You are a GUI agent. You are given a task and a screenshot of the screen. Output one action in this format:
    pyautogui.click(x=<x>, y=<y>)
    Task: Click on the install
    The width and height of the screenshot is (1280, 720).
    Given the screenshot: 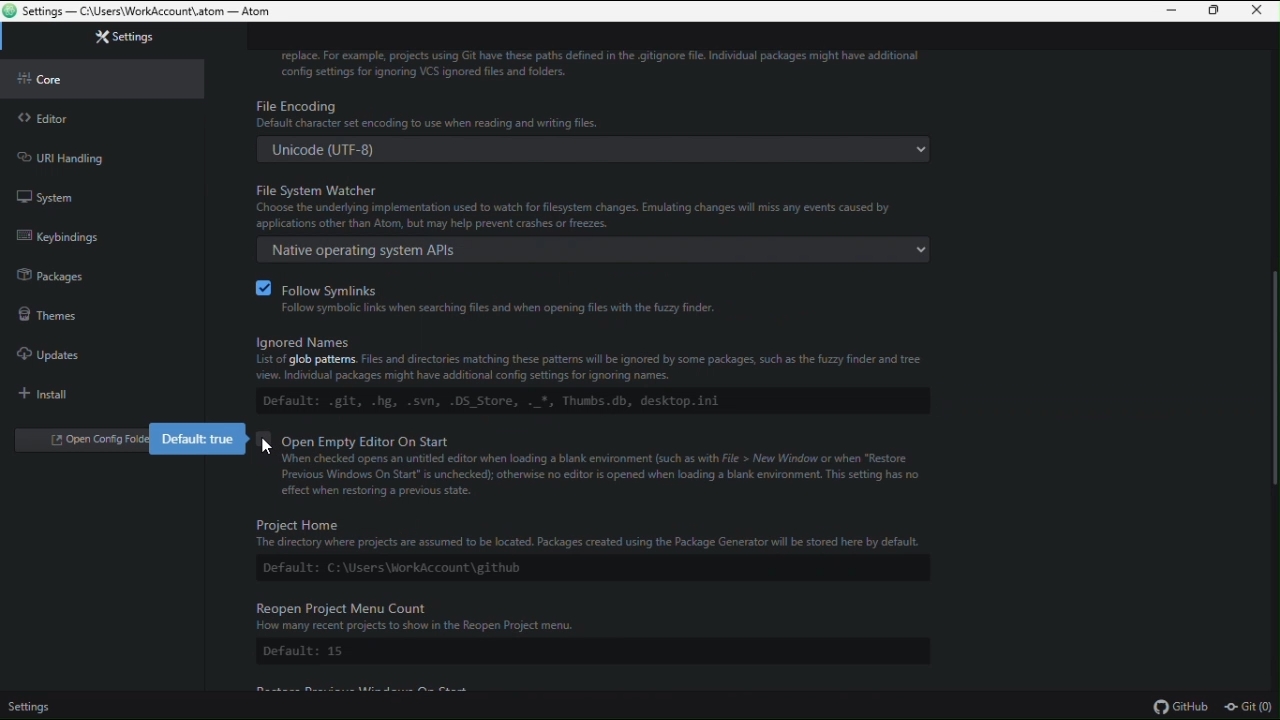 What is the action you would take?
    pyautogui.click(x=45, y=390)
    